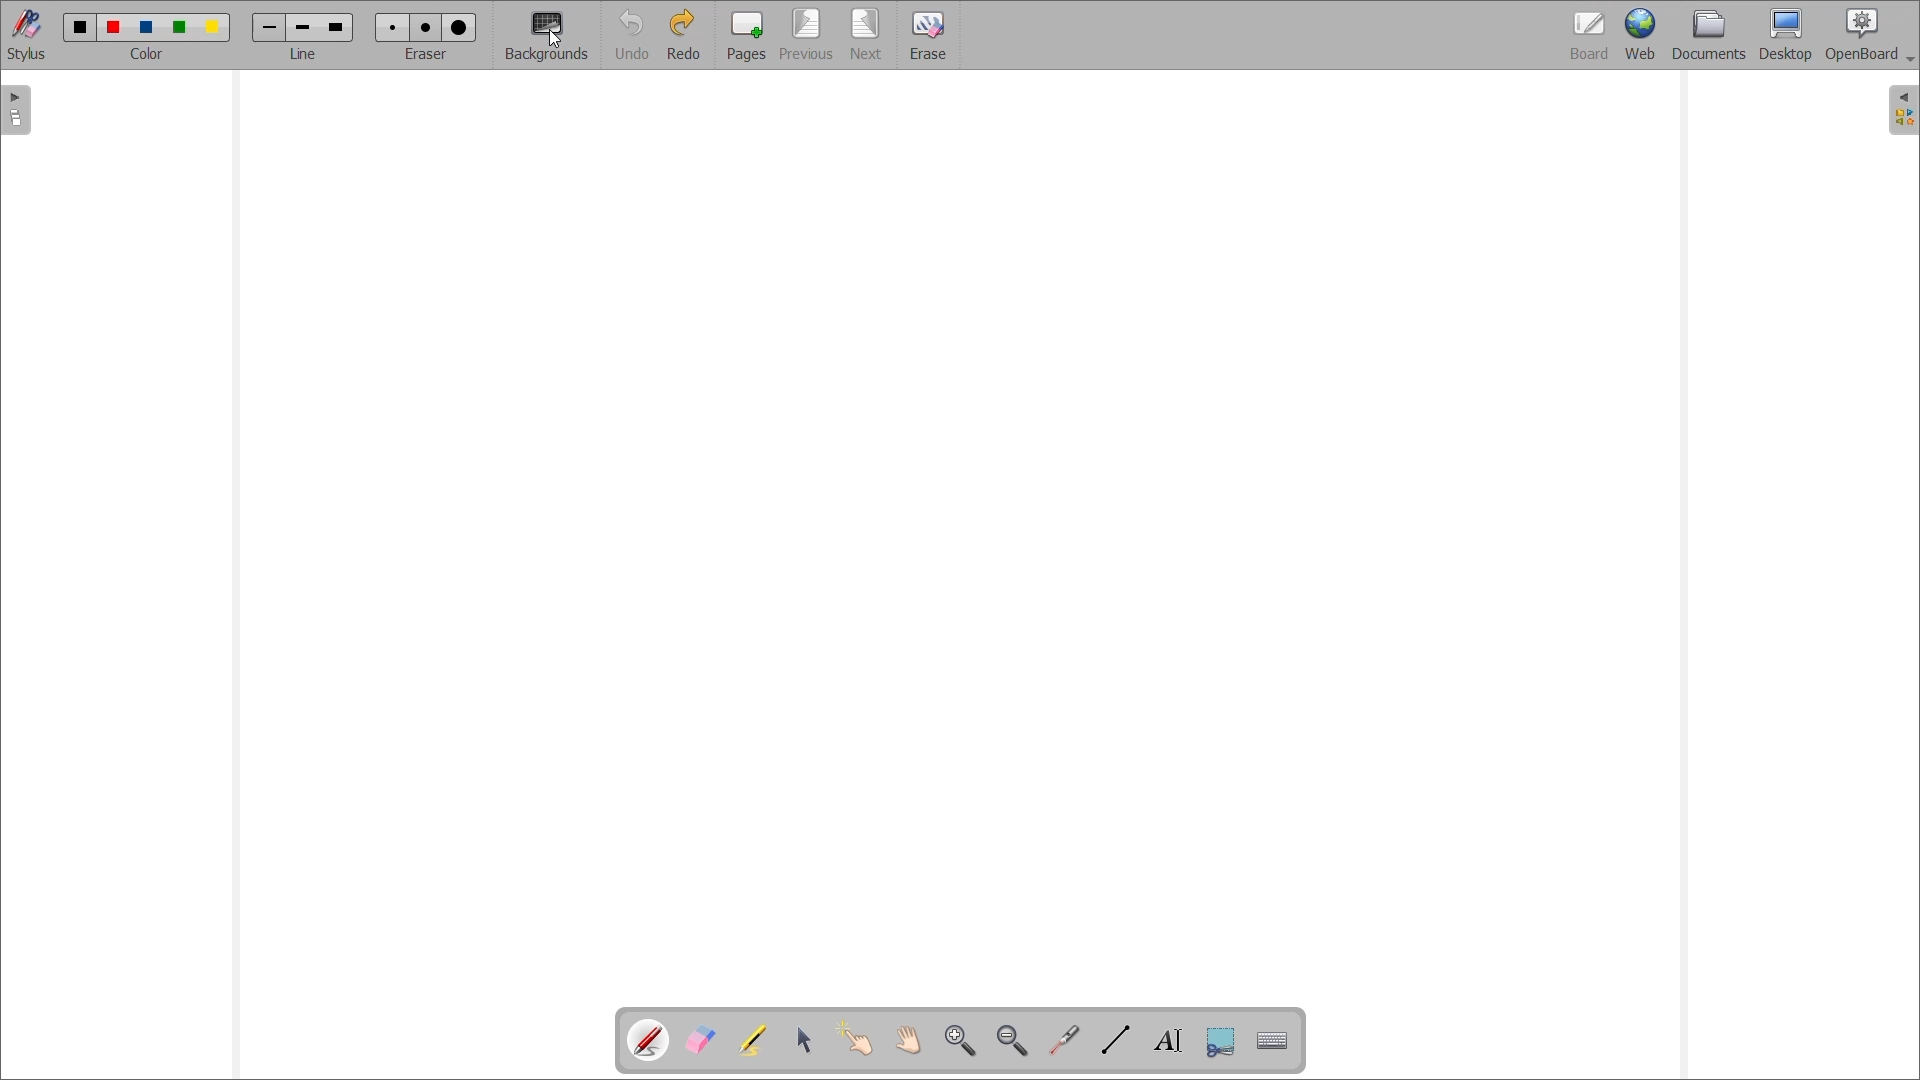  Describe the element at coordinates (304, 54) in the screenshot. I see `Line` at that location.